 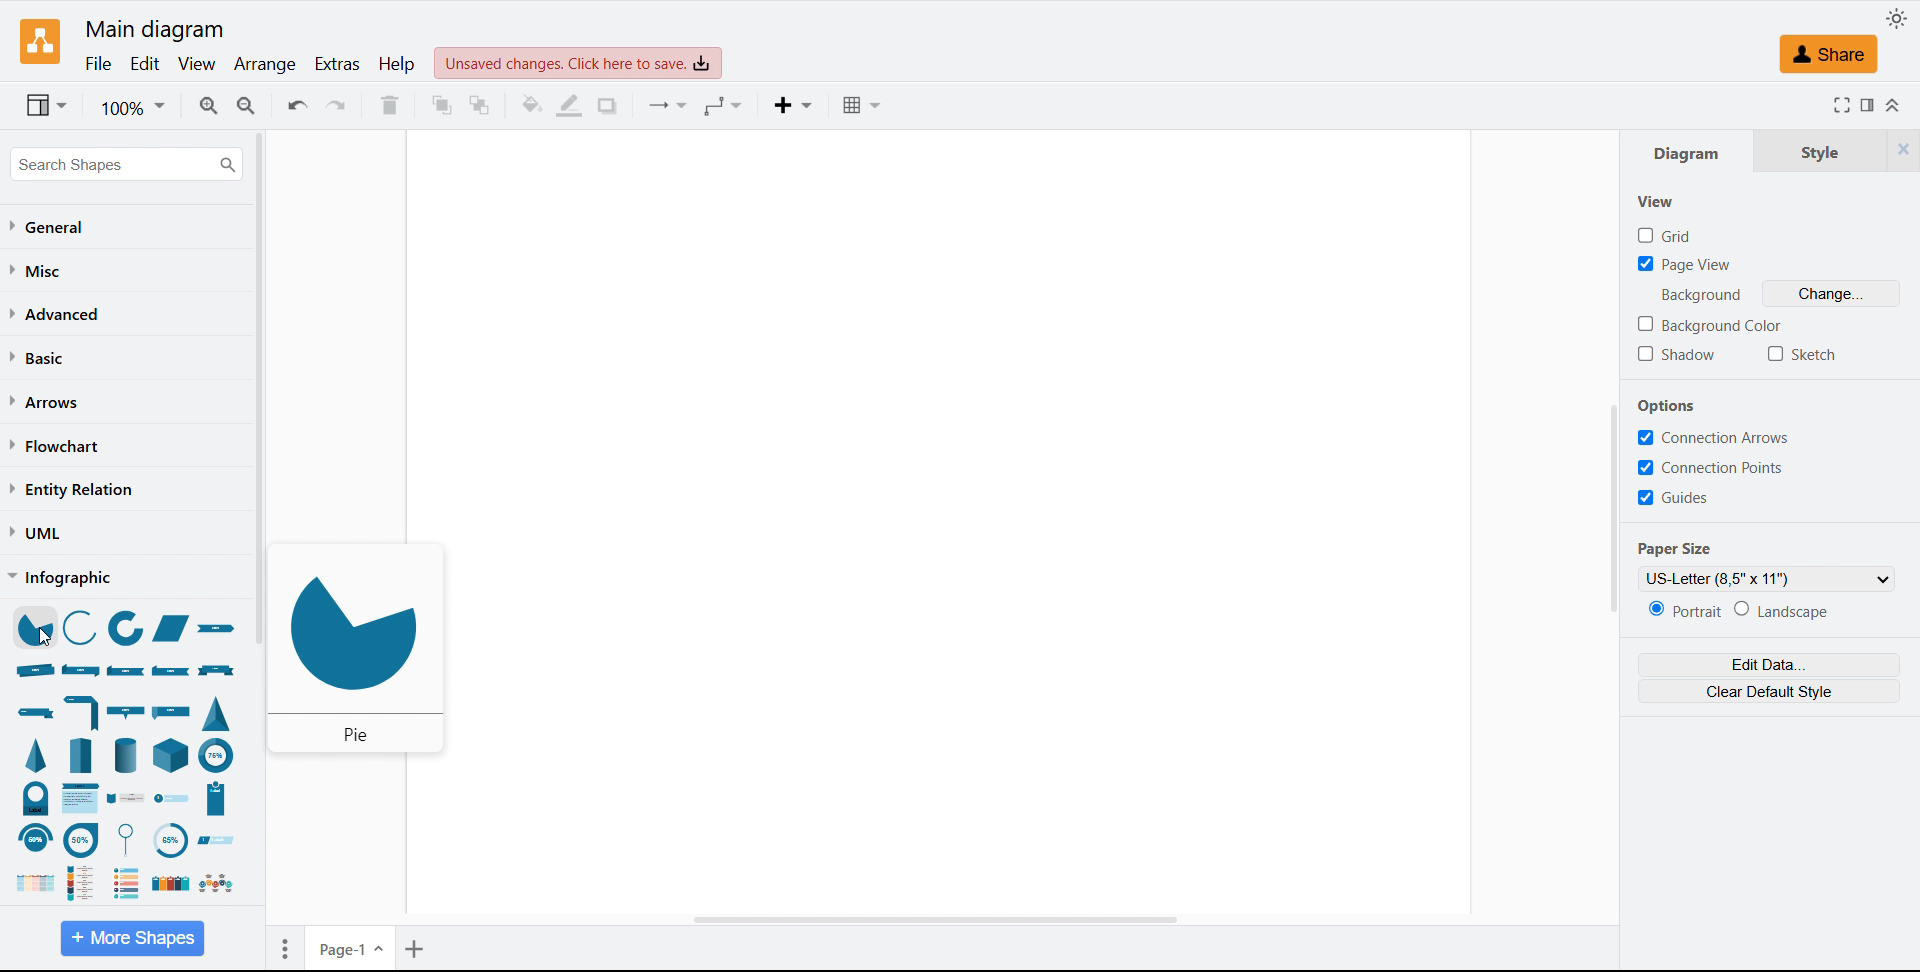 I want to click on Drawing space , so click(x=954, y=523).